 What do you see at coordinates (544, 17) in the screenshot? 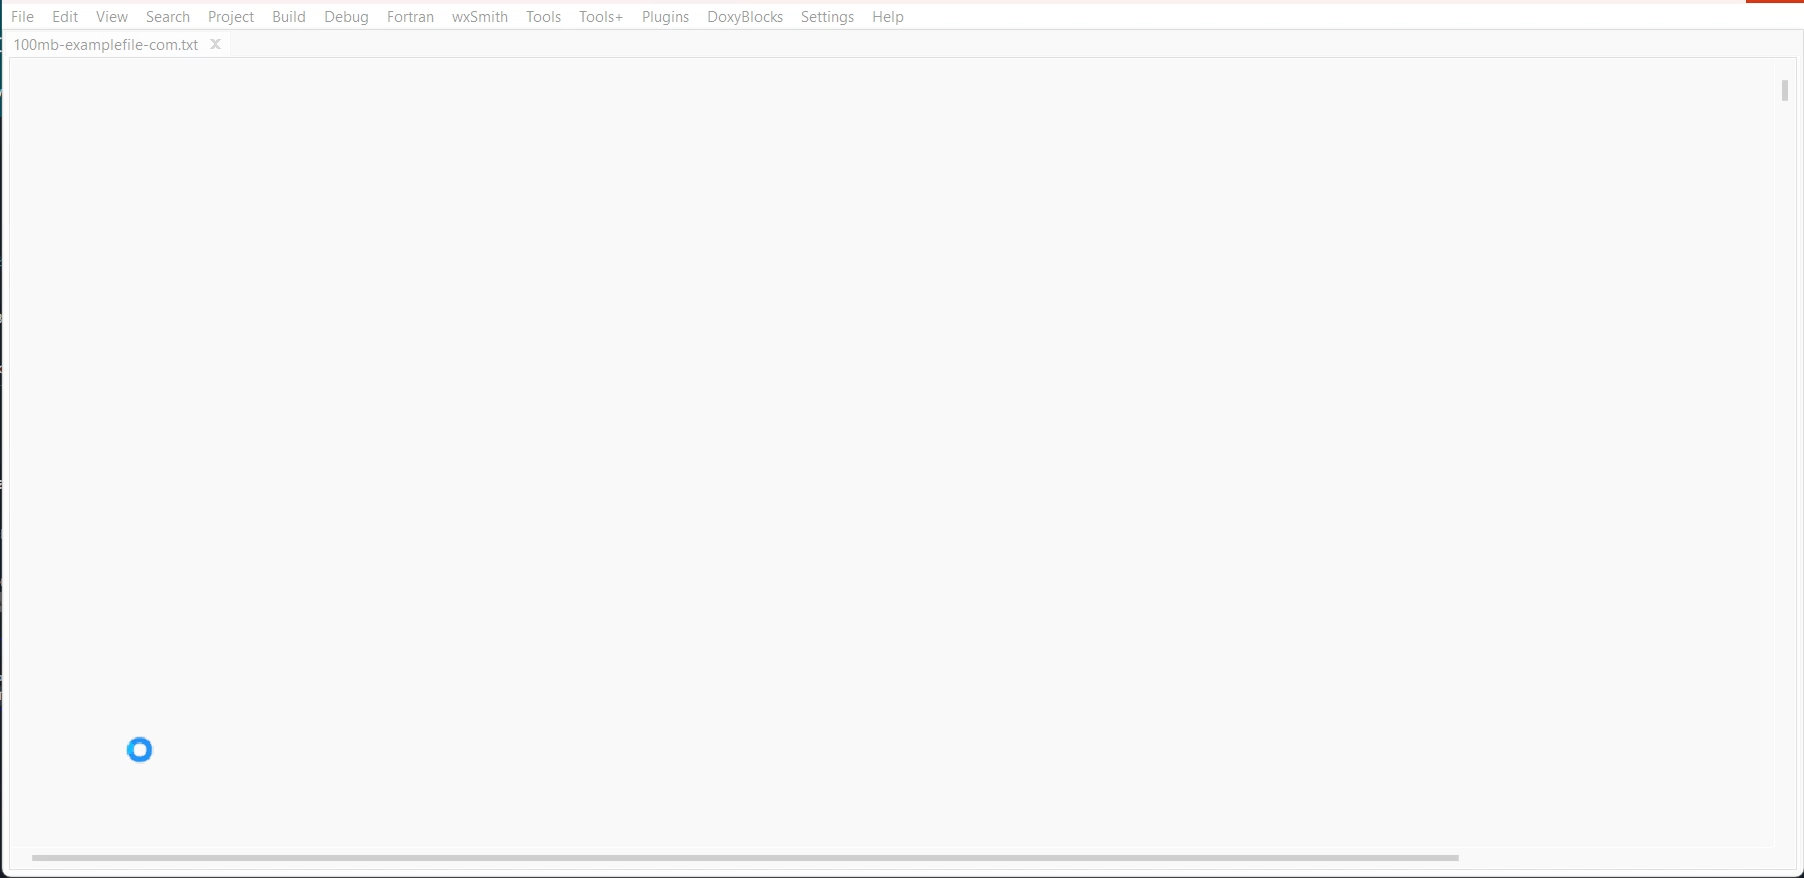
I see `Tools` at bounding box center [544, 17].